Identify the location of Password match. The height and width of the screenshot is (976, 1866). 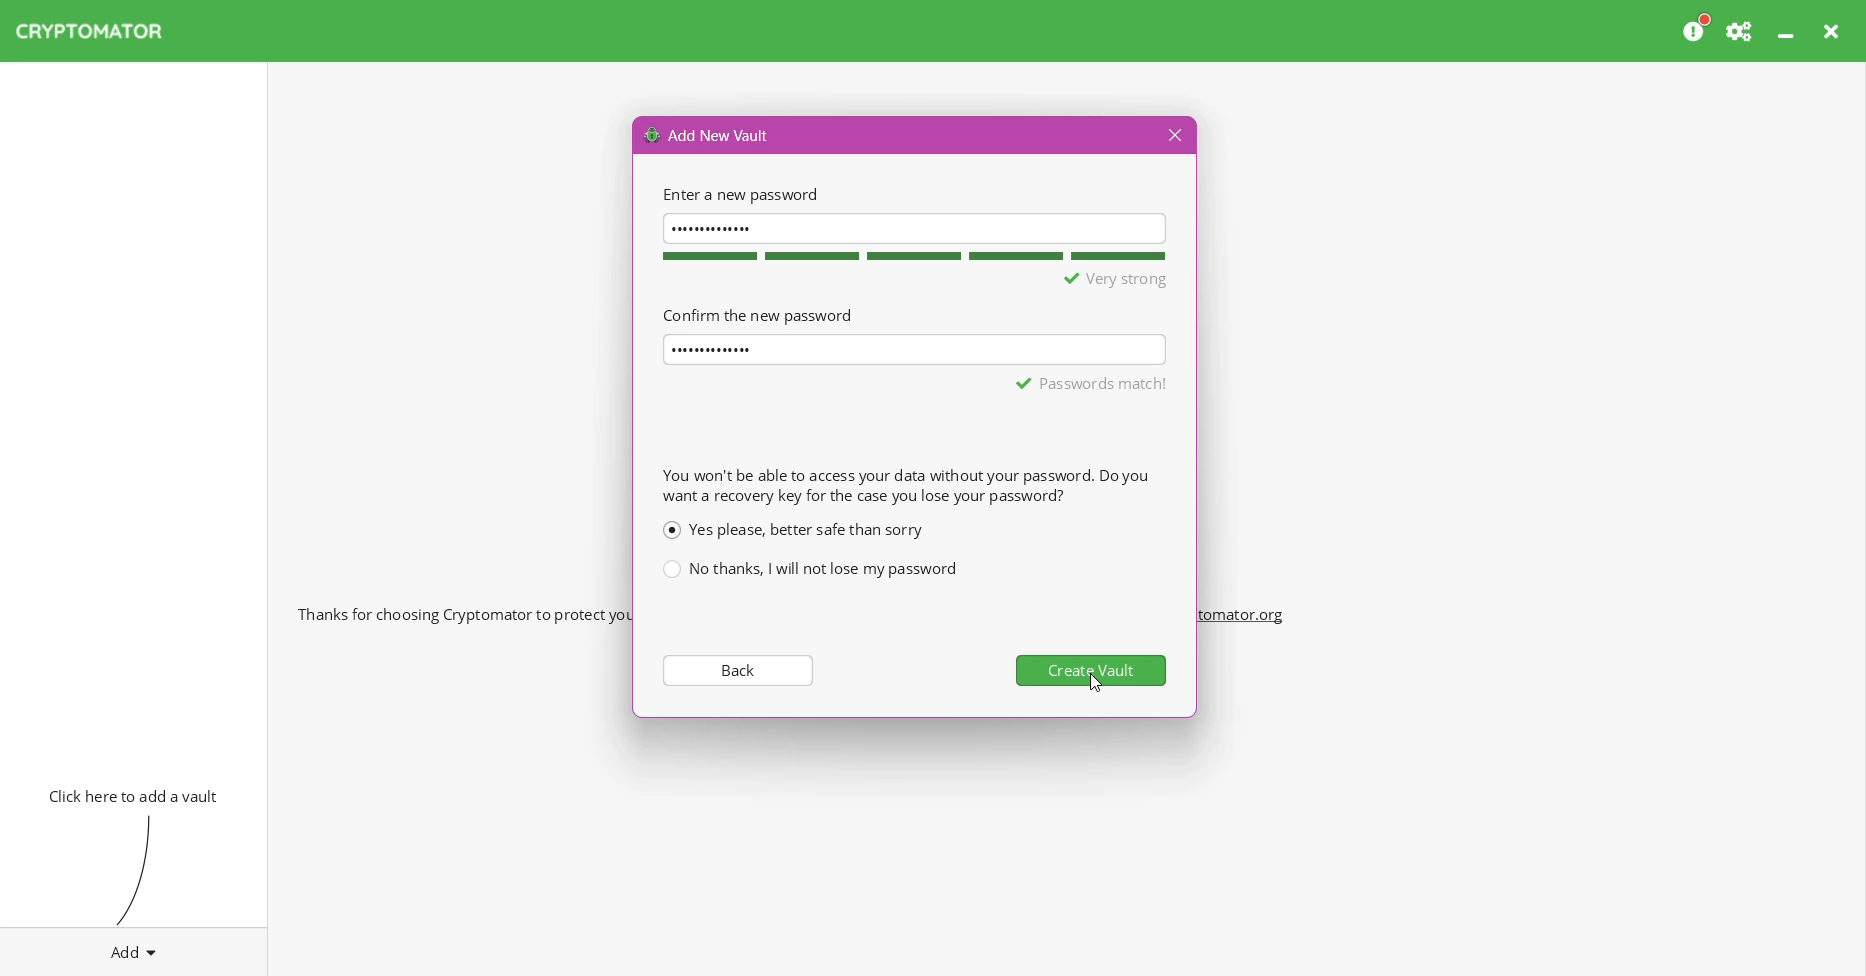
(1093, 383).